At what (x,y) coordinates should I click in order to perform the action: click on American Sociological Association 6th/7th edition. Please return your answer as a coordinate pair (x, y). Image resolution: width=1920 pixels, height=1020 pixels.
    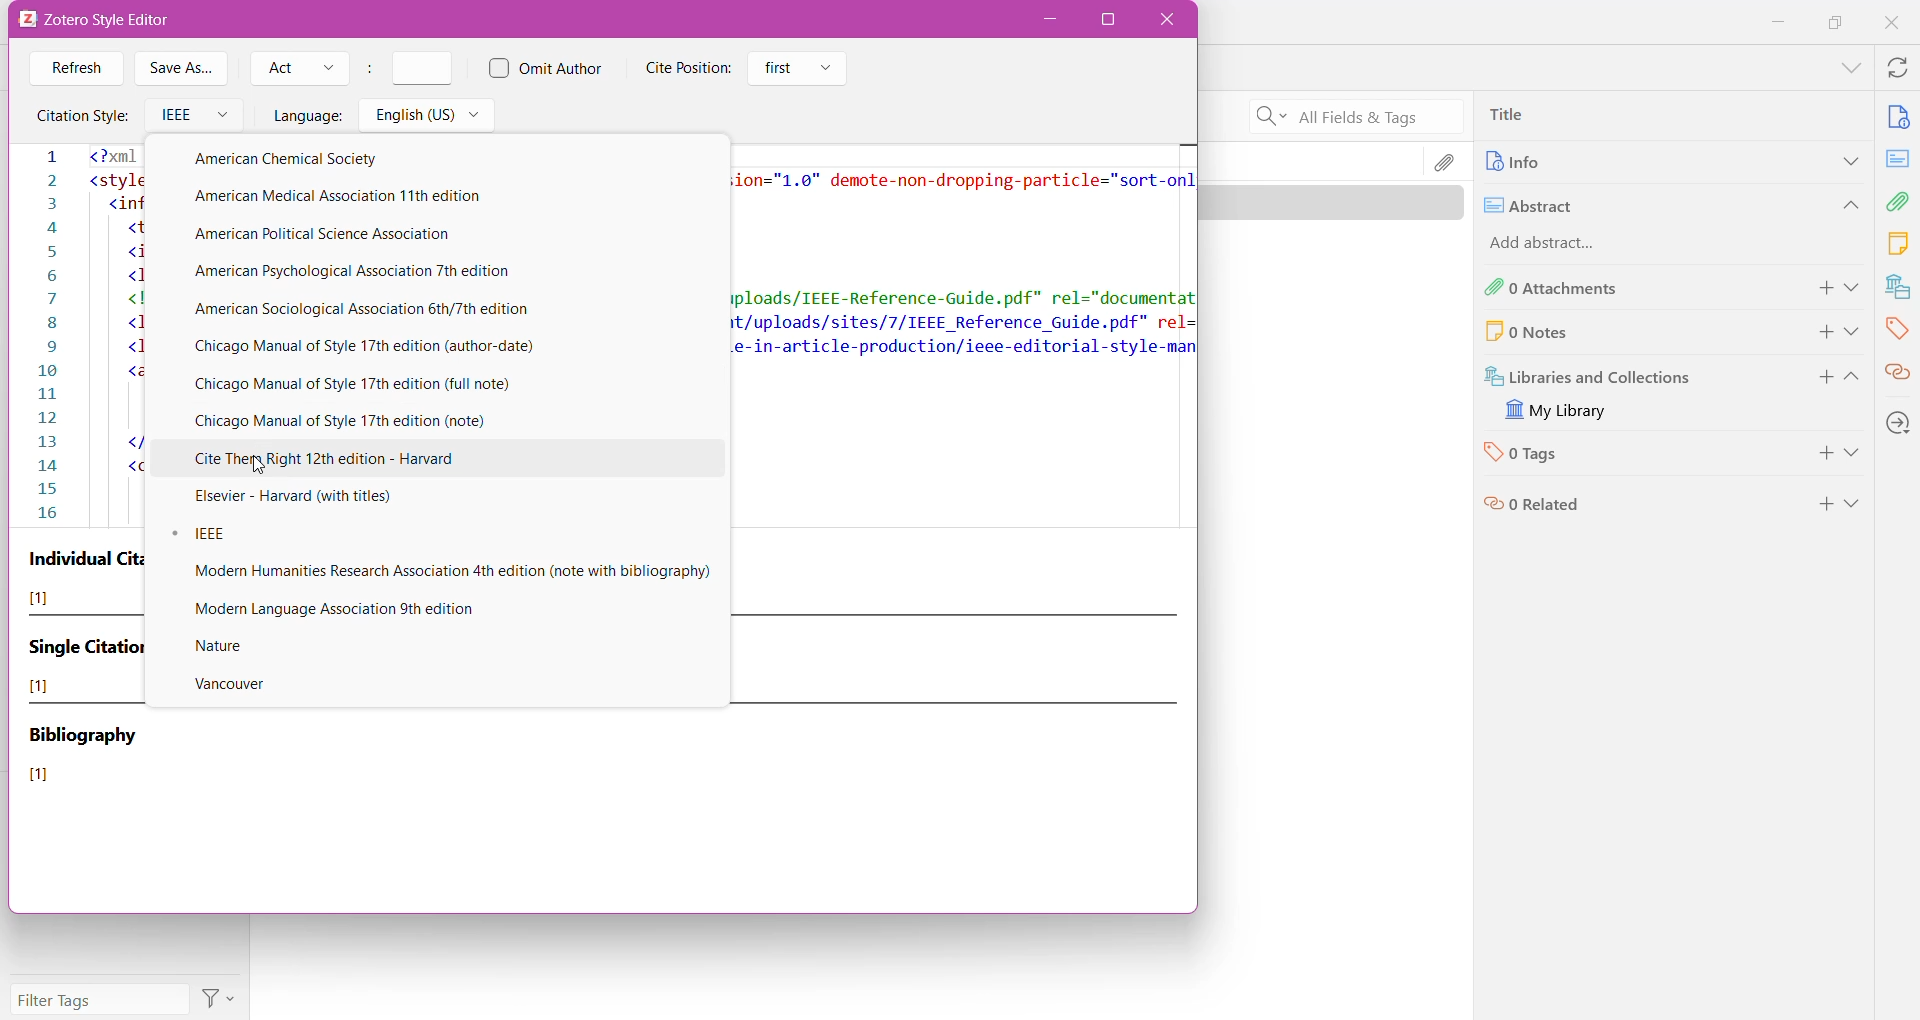
    Looking at the image, I should click on (375, 310).